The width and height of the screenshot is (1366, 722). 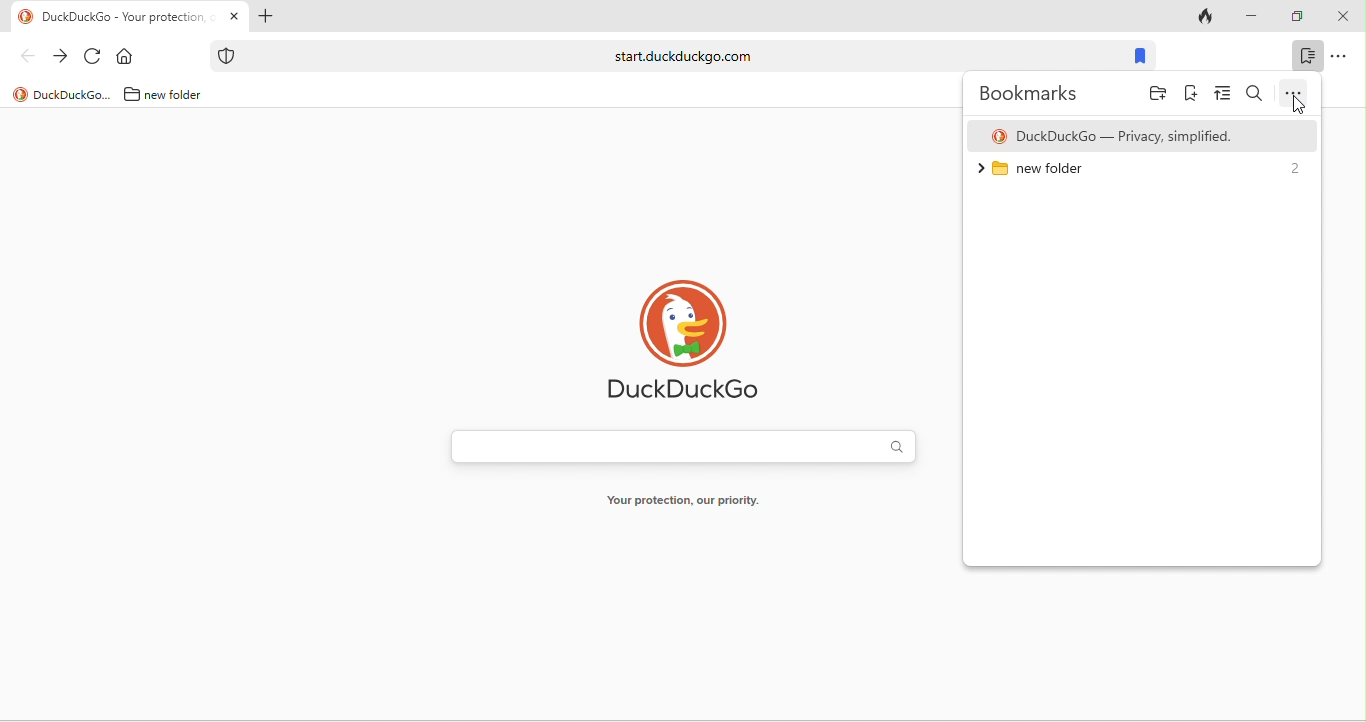 What do you see at coordinates (1342, 17) in the screenshot?
I see `close` at bounding box center [1342, 17].